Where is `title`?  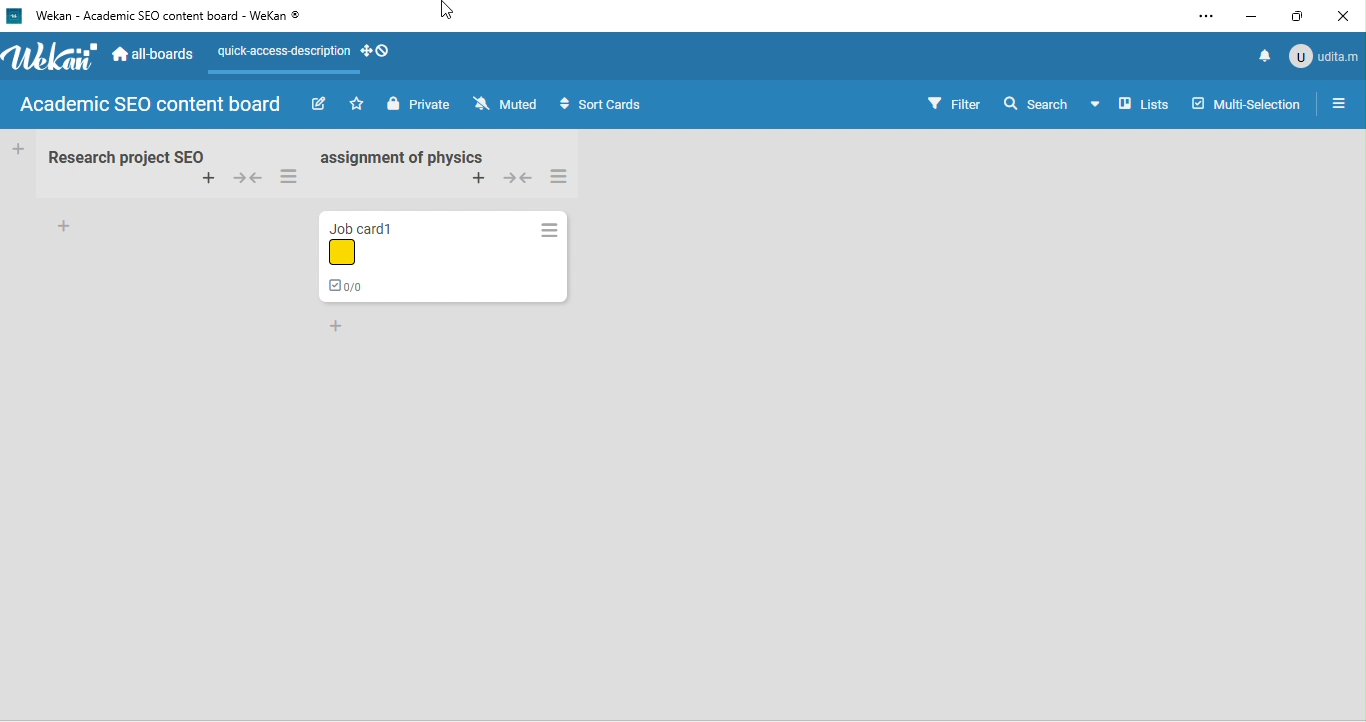 title is located at coordinates (167, 20).